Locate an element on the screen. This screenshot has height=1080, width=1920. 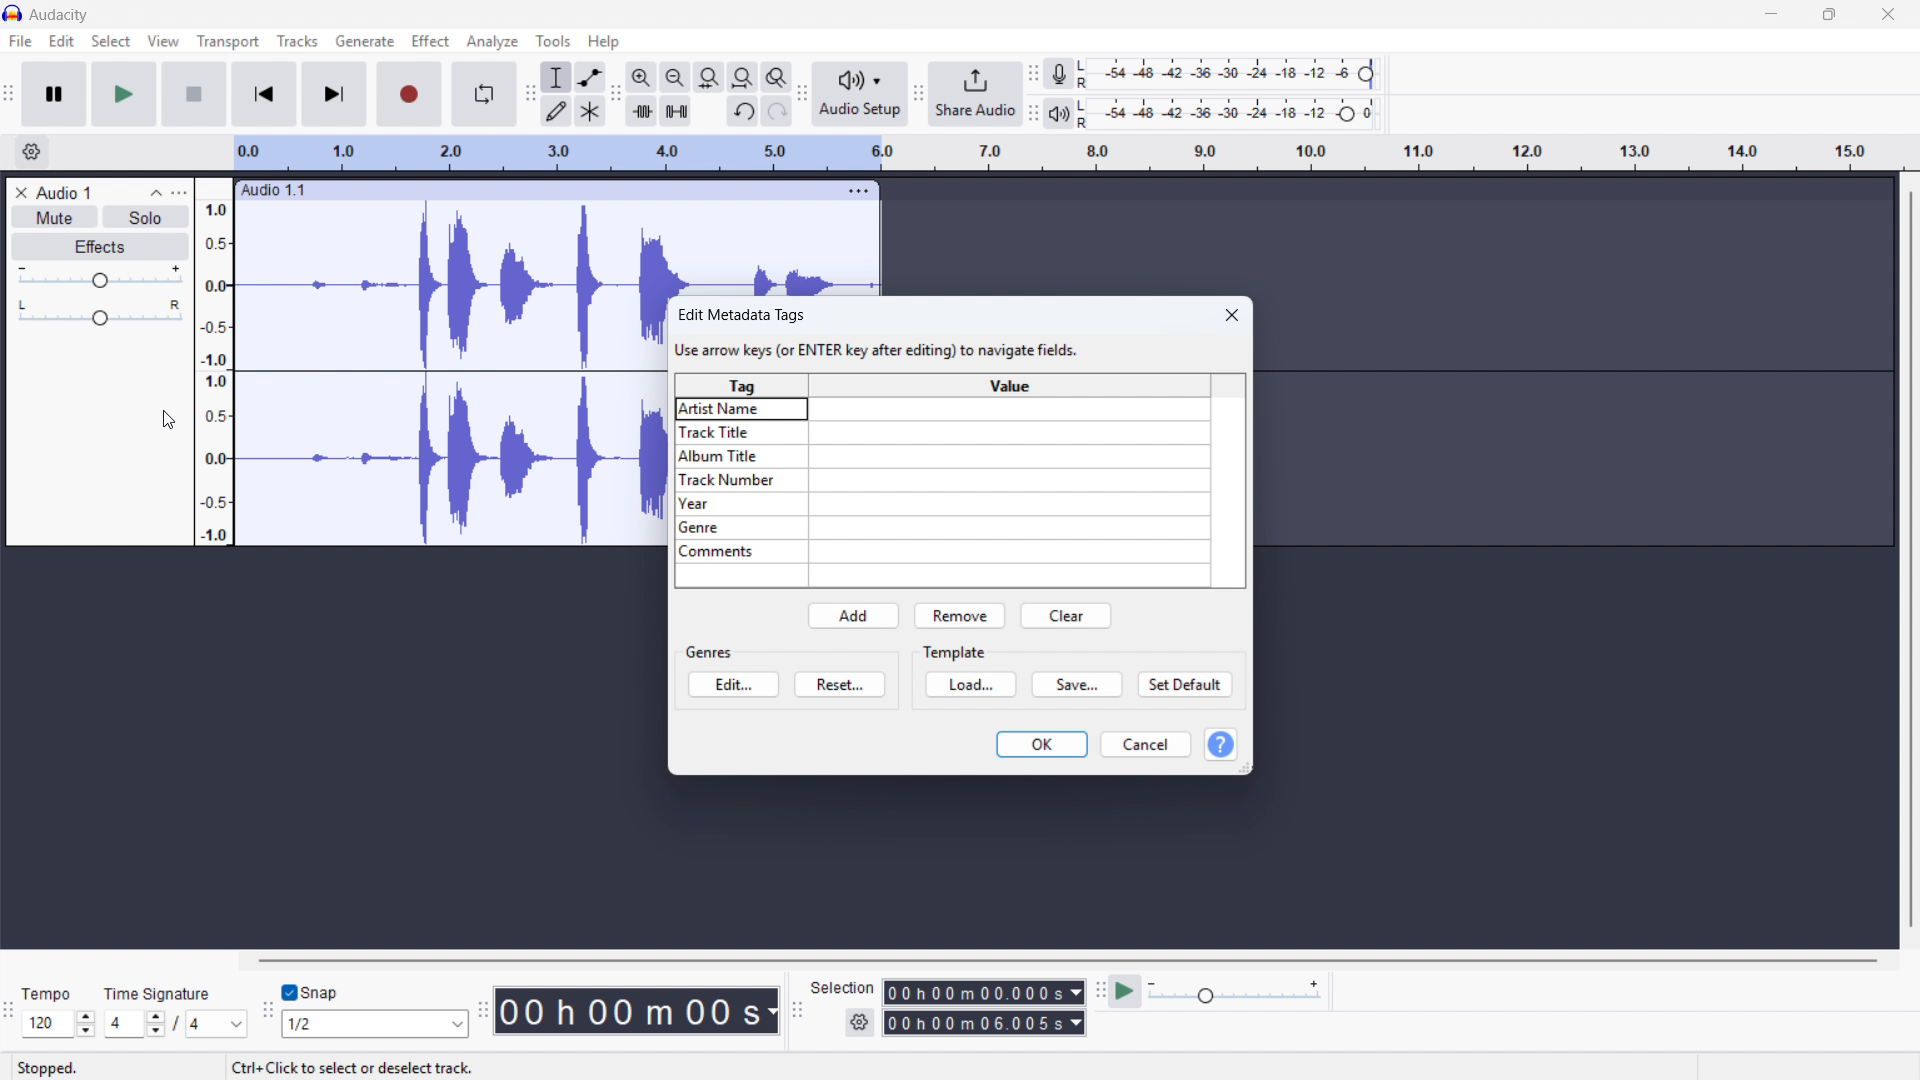
album title is located at coordinates (941, 457).